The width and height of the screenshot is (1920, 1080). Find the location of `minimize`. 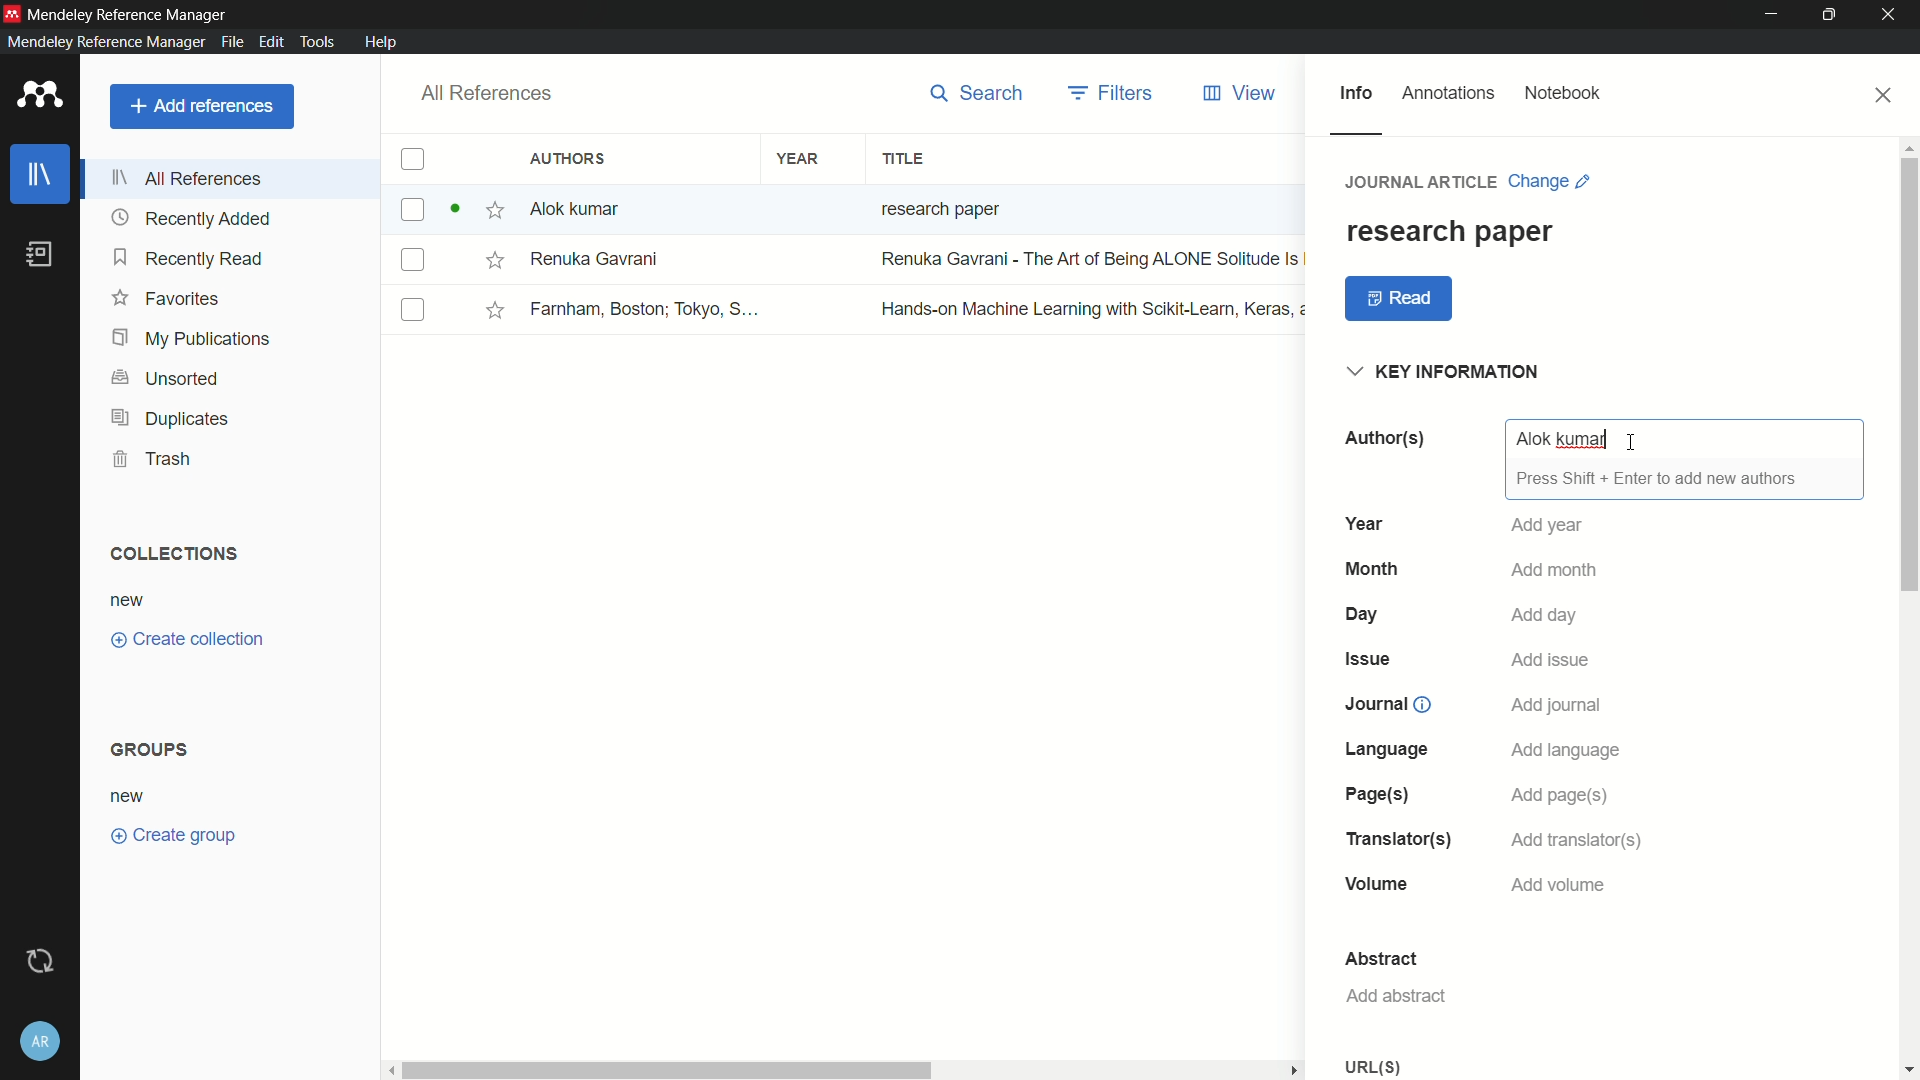

minimize is located at coordinates (1772, 15).